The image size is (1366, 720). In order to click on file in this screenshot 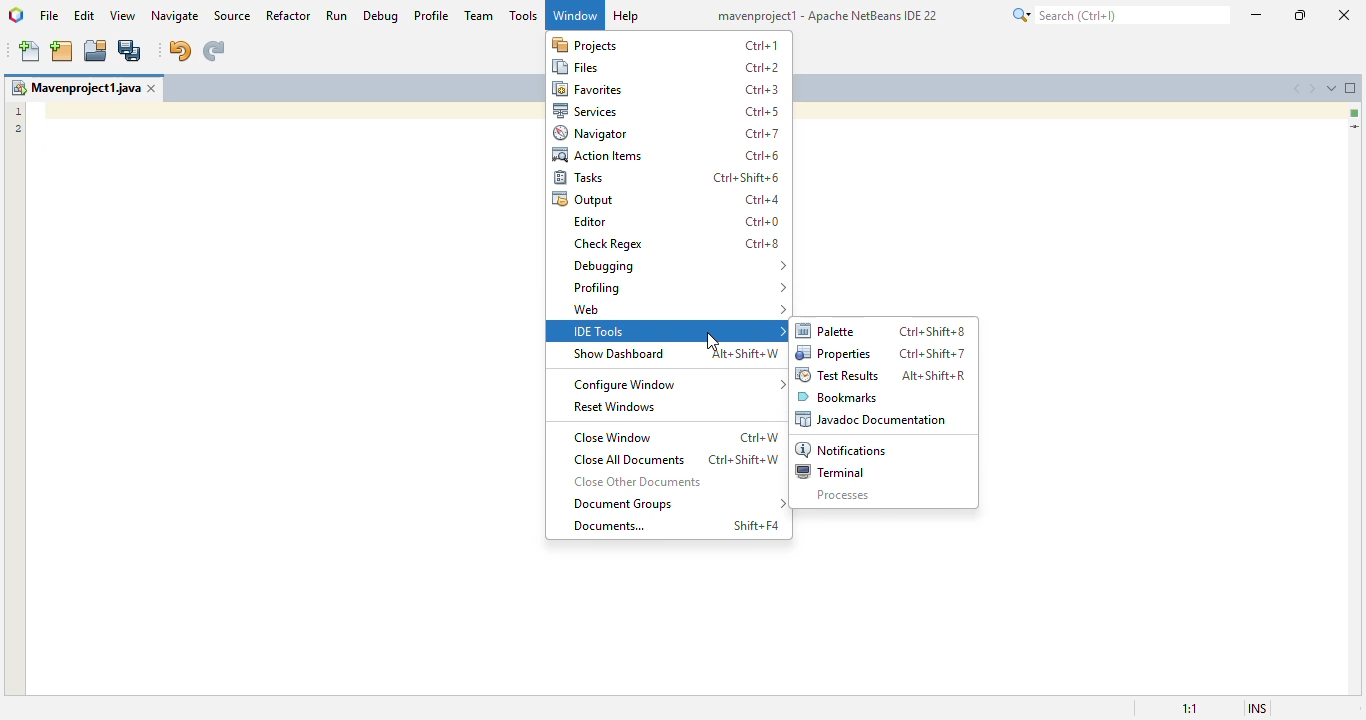, I will do `click(49, 16)`.